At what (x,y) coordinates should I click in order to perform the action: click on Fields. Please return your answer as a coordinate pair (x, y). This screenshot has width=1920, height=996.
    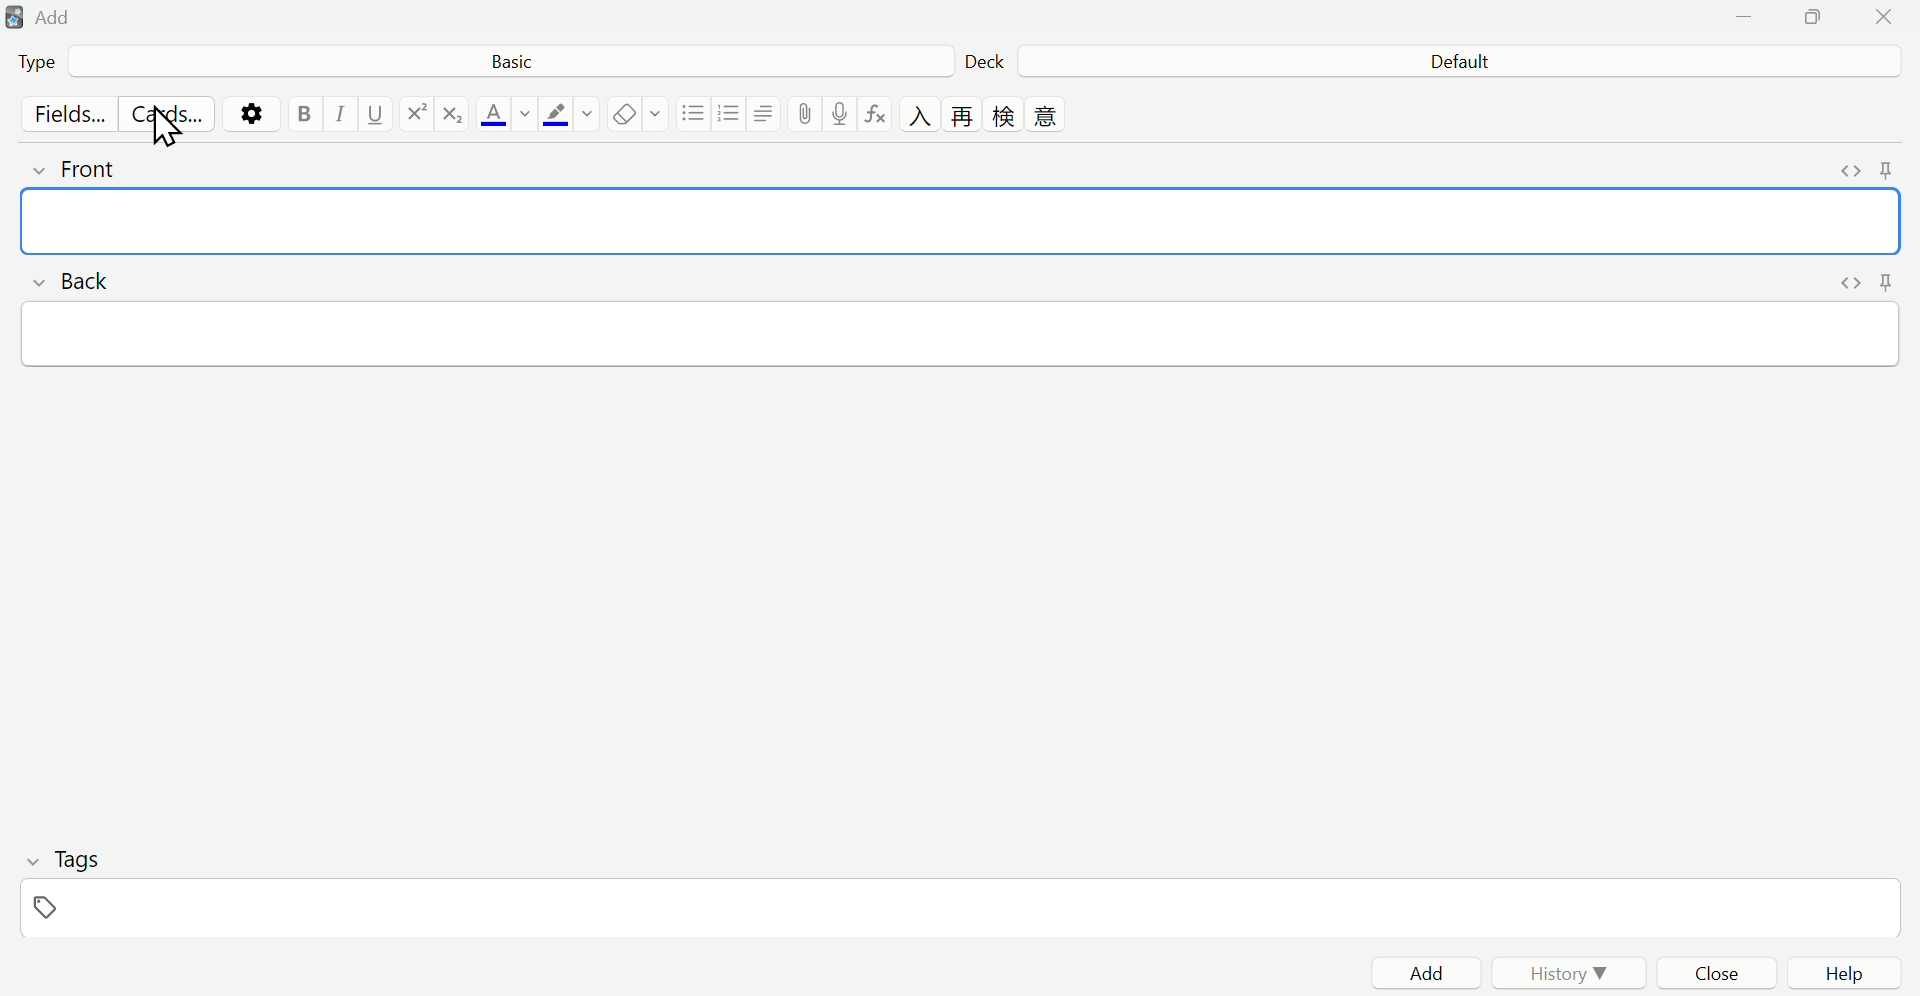
    Looking at the image, I should click on (52, 112).